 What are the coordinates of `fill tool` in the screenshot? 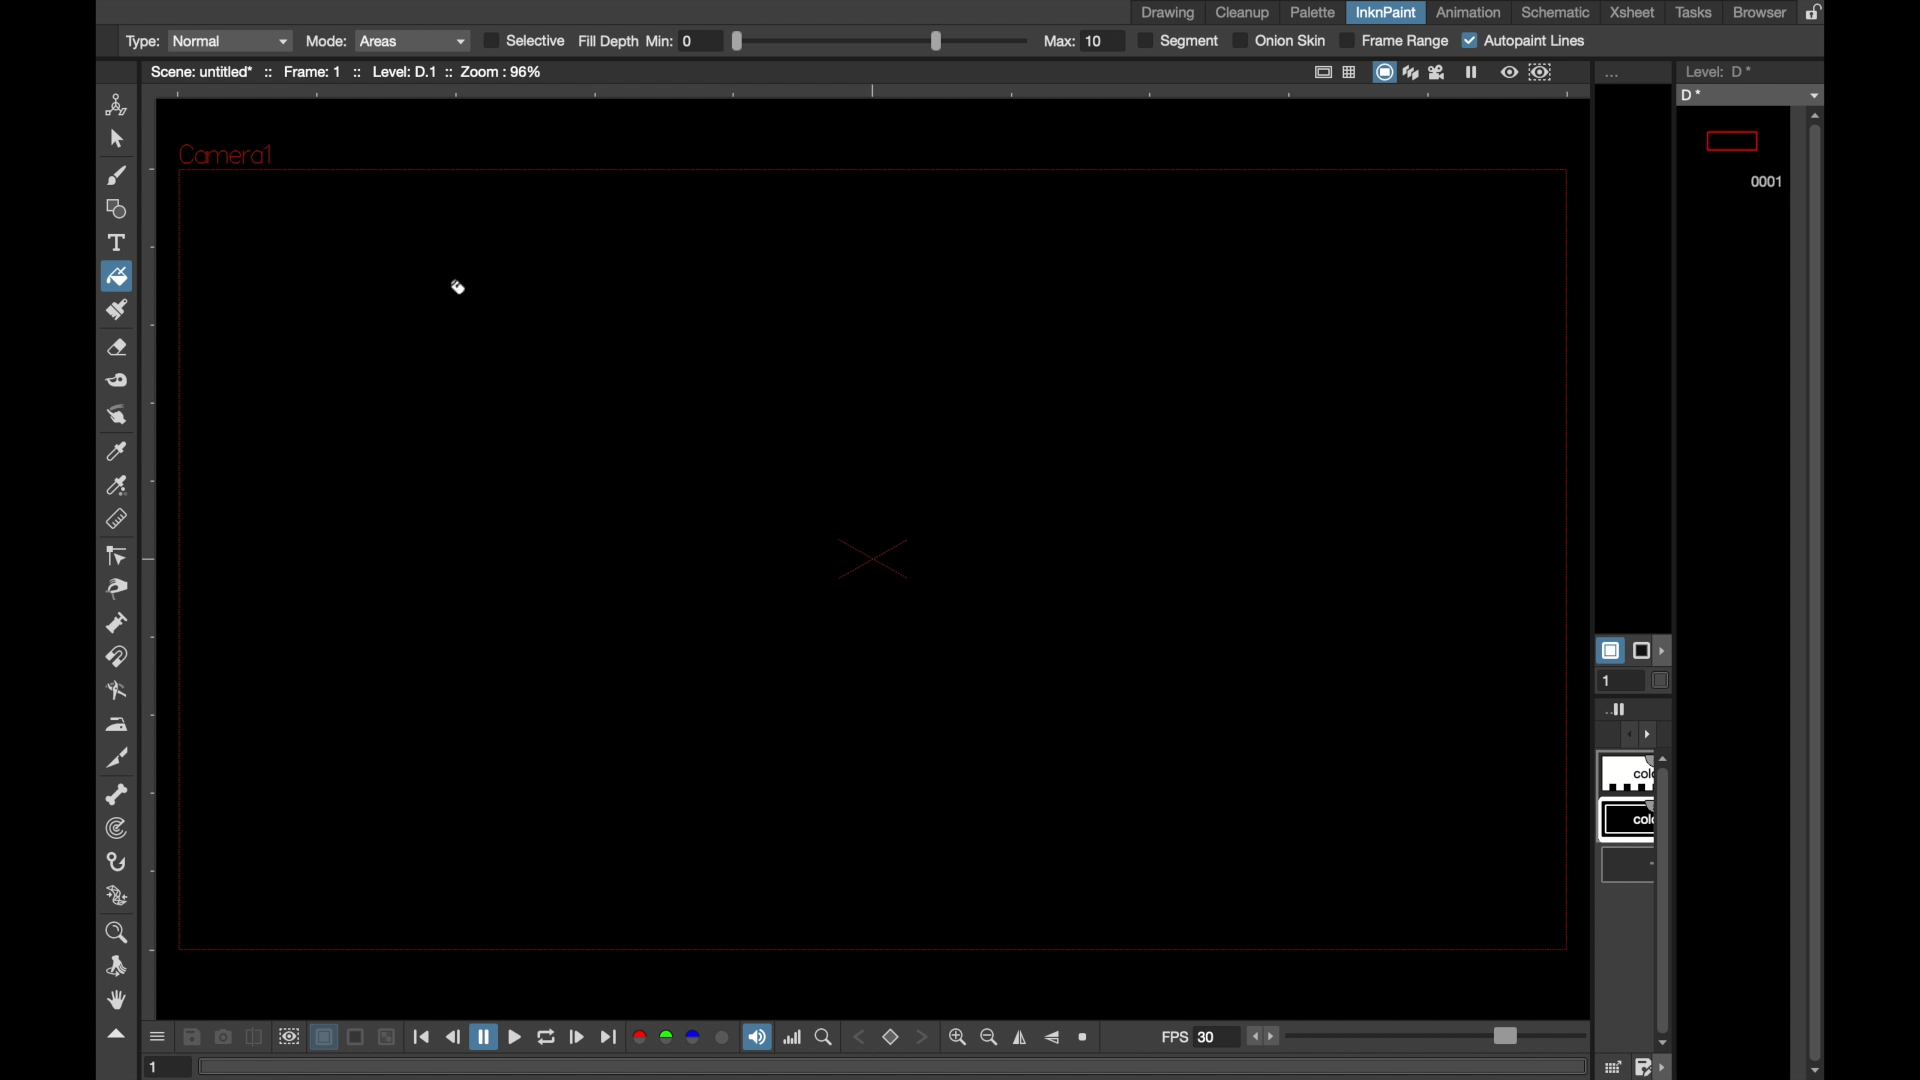 It's located at (119, 276).